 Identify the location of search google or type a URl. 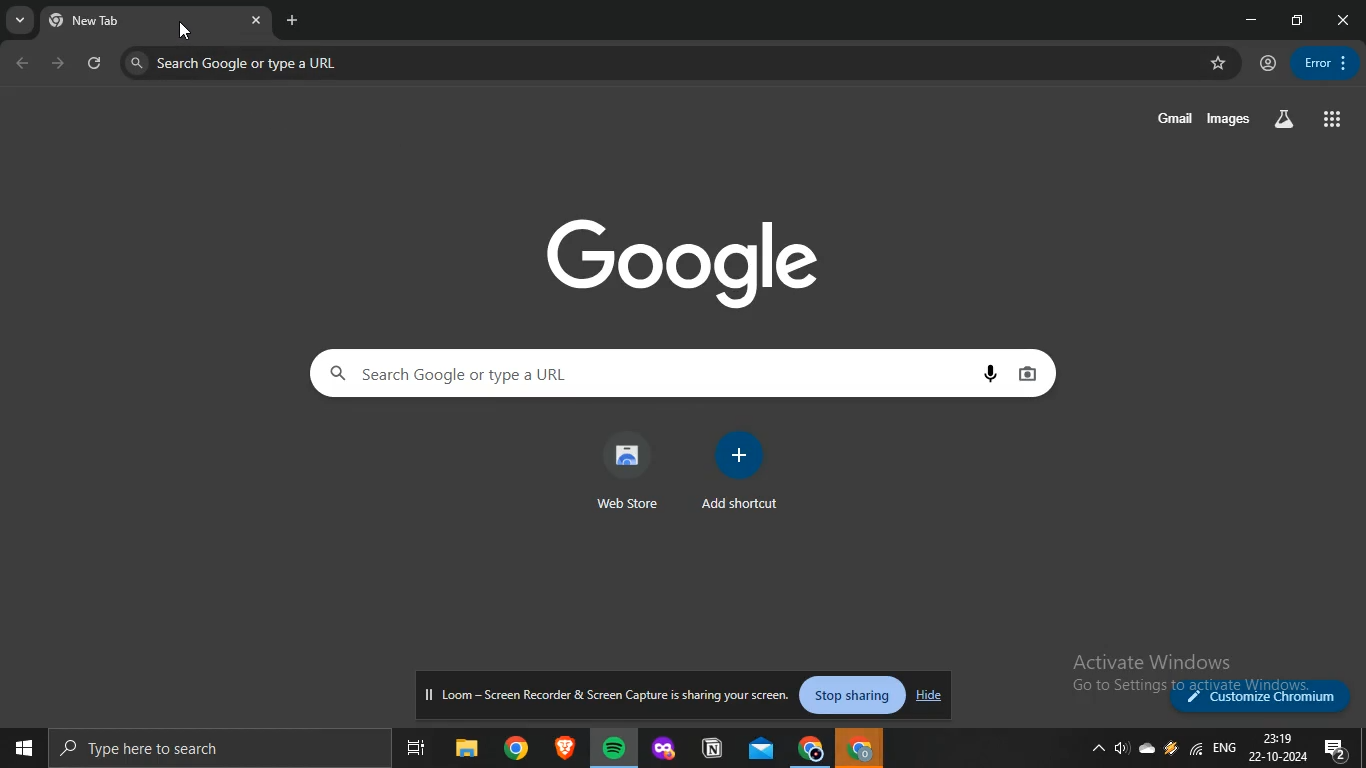
(235, 63).